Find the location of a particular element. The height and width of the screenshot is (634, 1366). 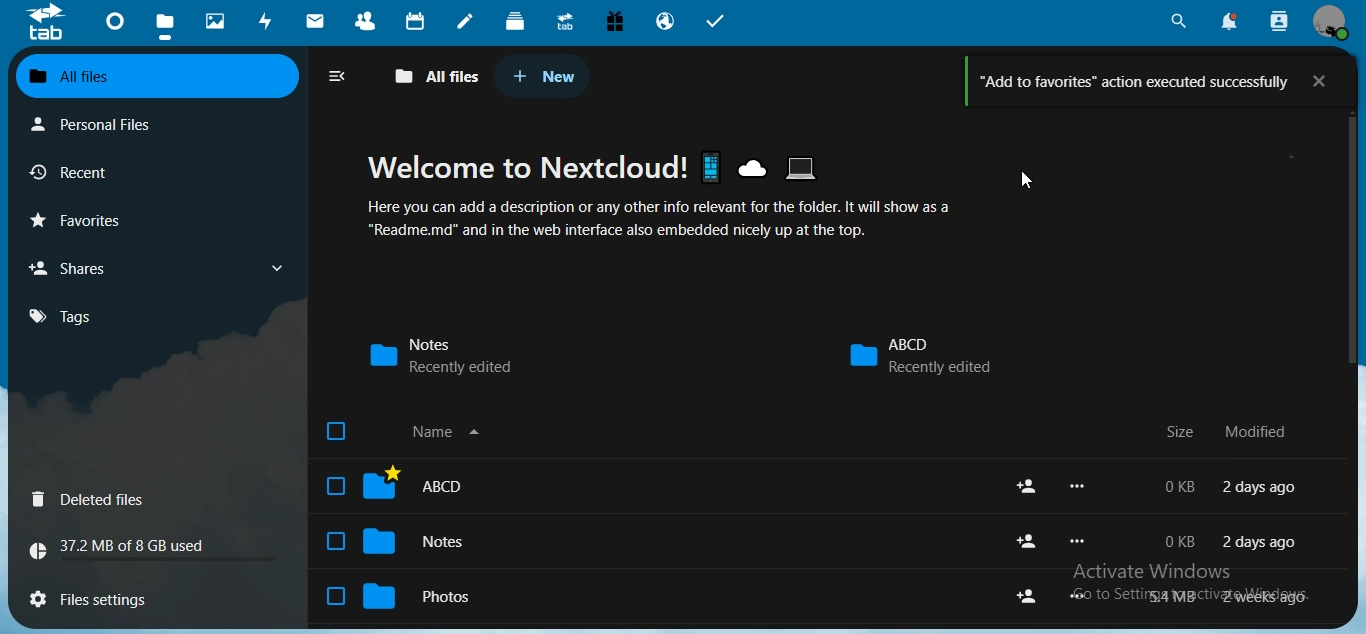

switch to grid view is located at coordinates (1328, 75).